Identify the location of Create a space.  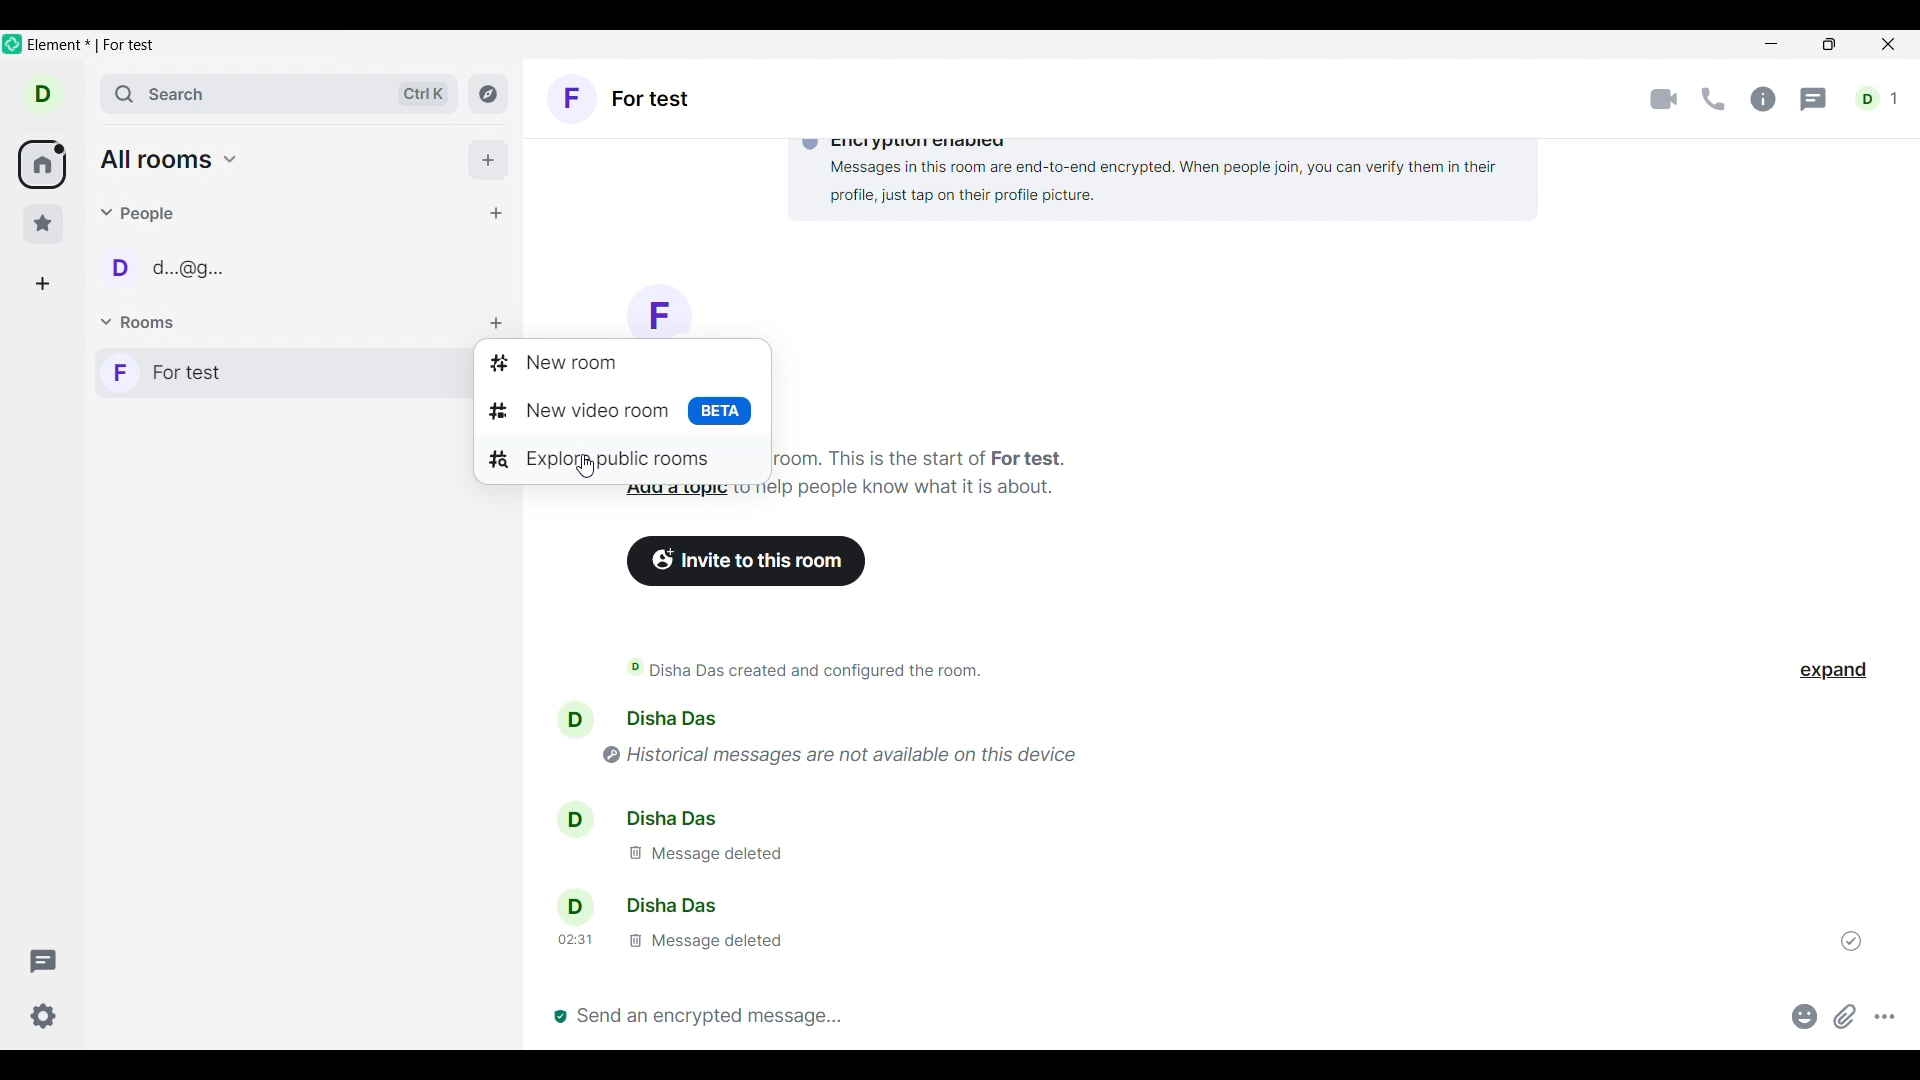
(42, 284).